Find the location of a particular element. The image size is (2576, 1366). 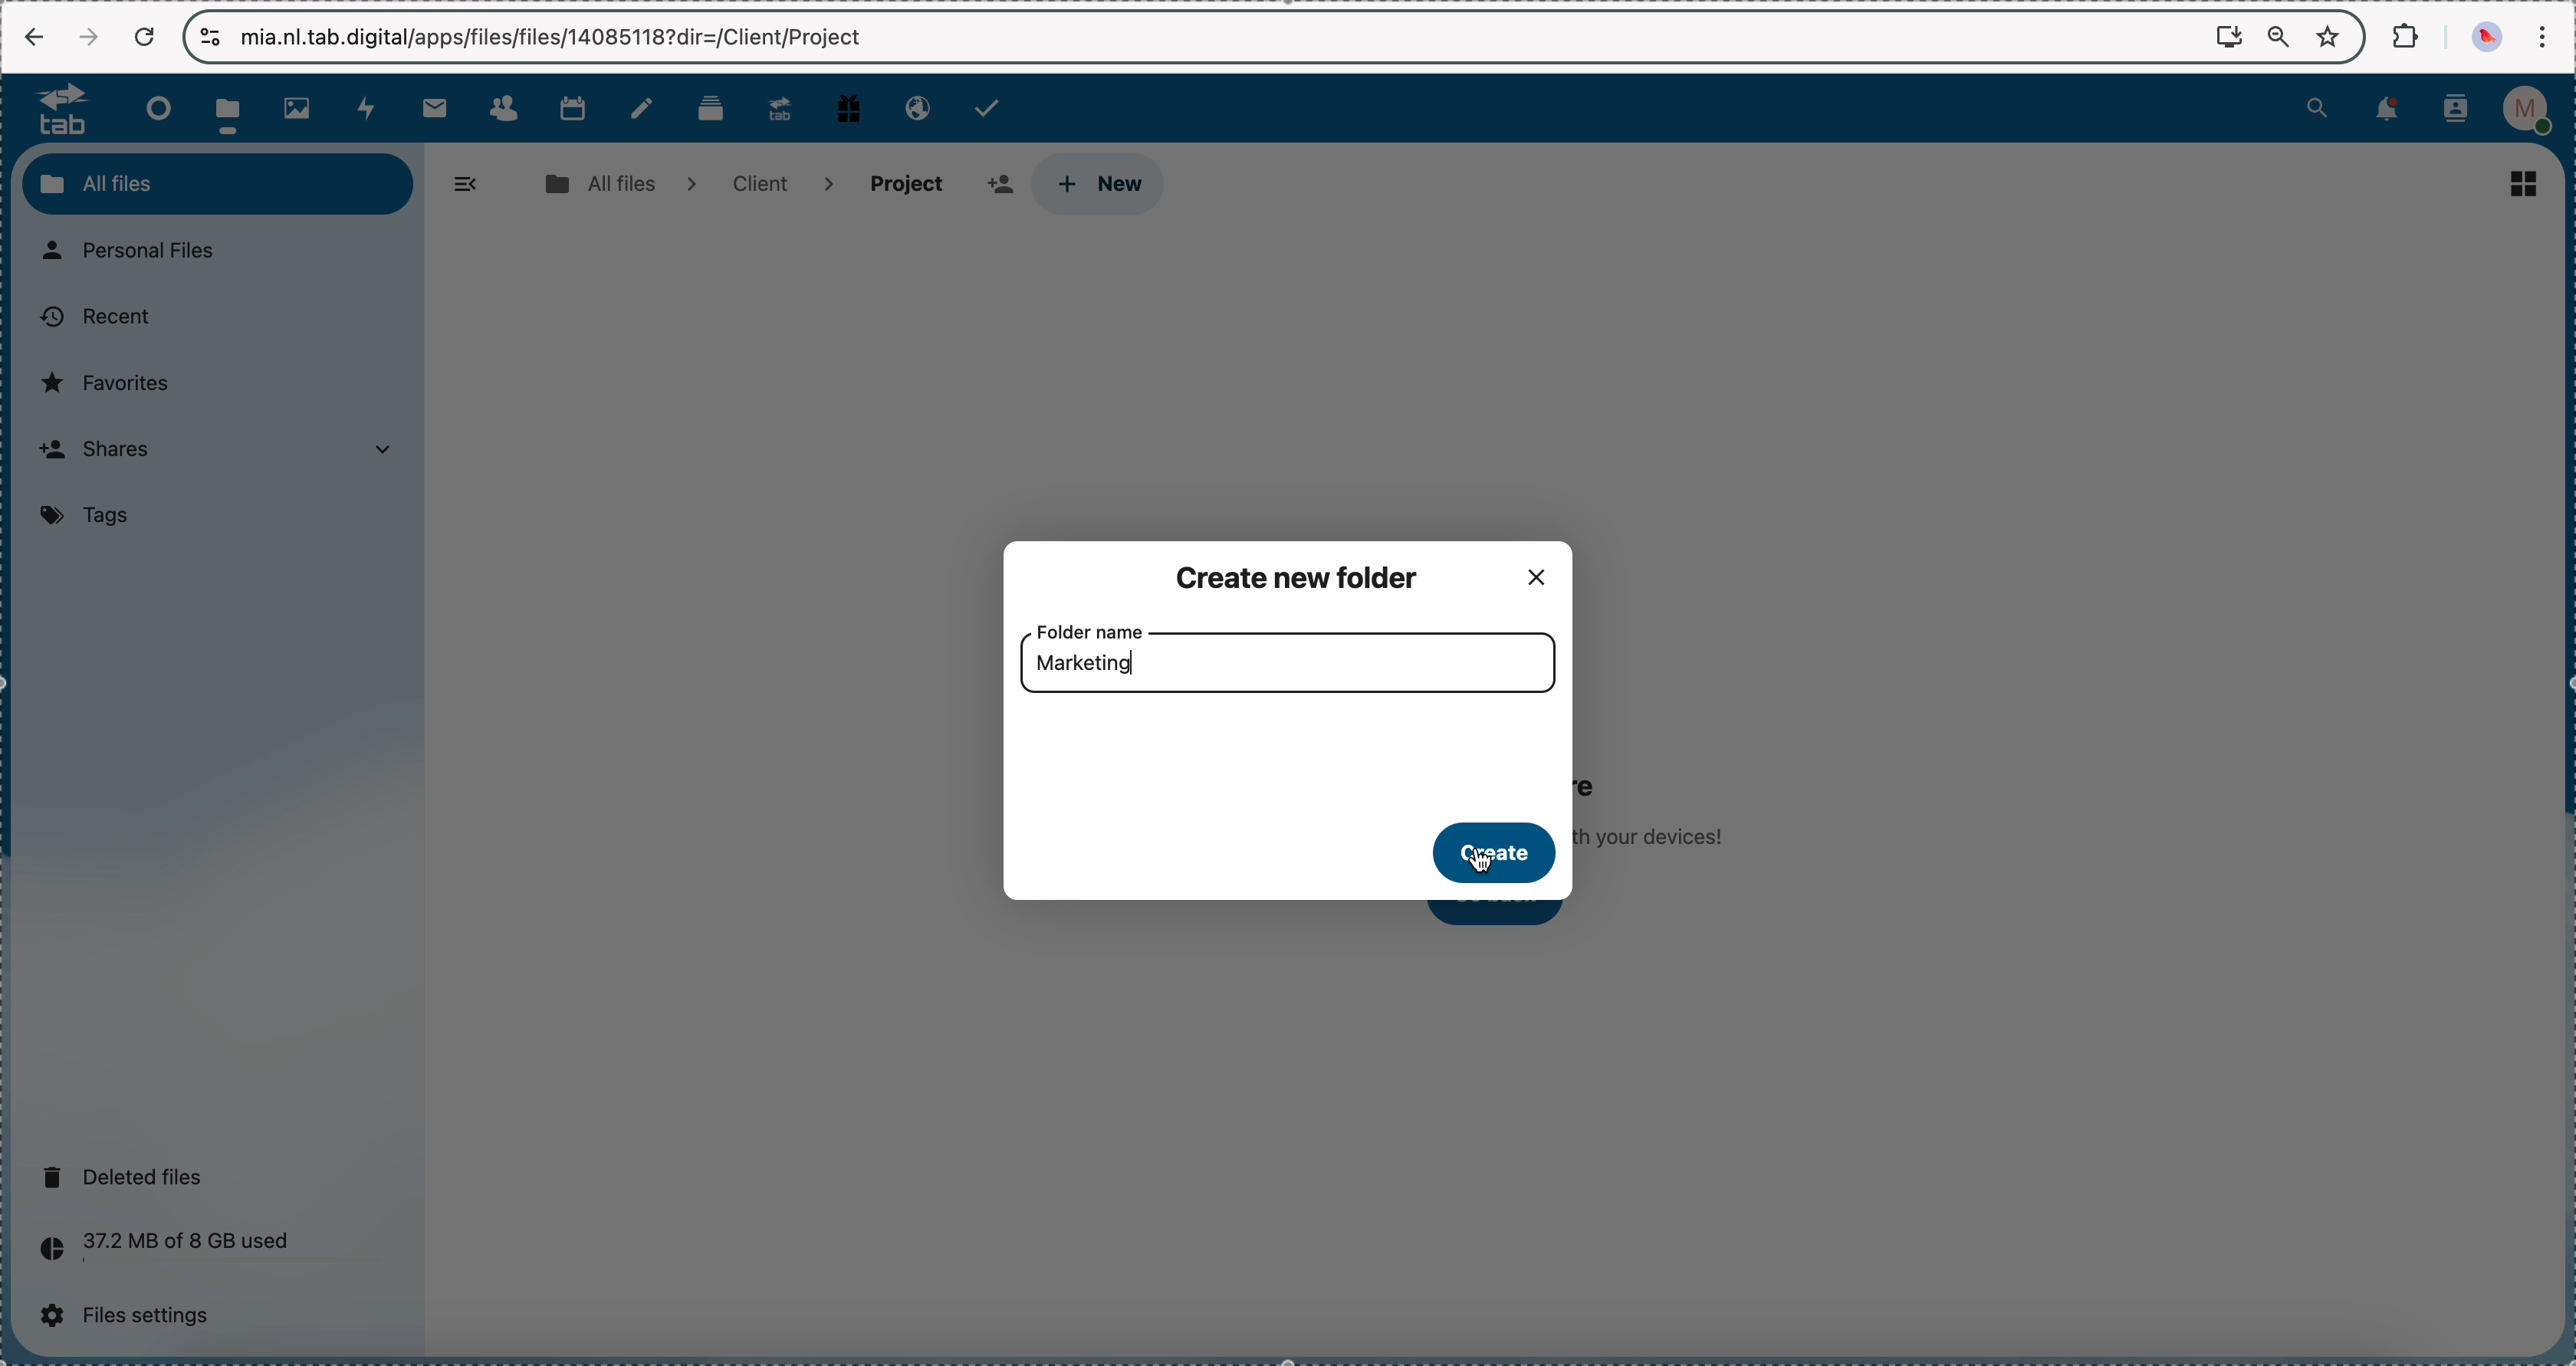

controls is located at coordinates (212, 37).